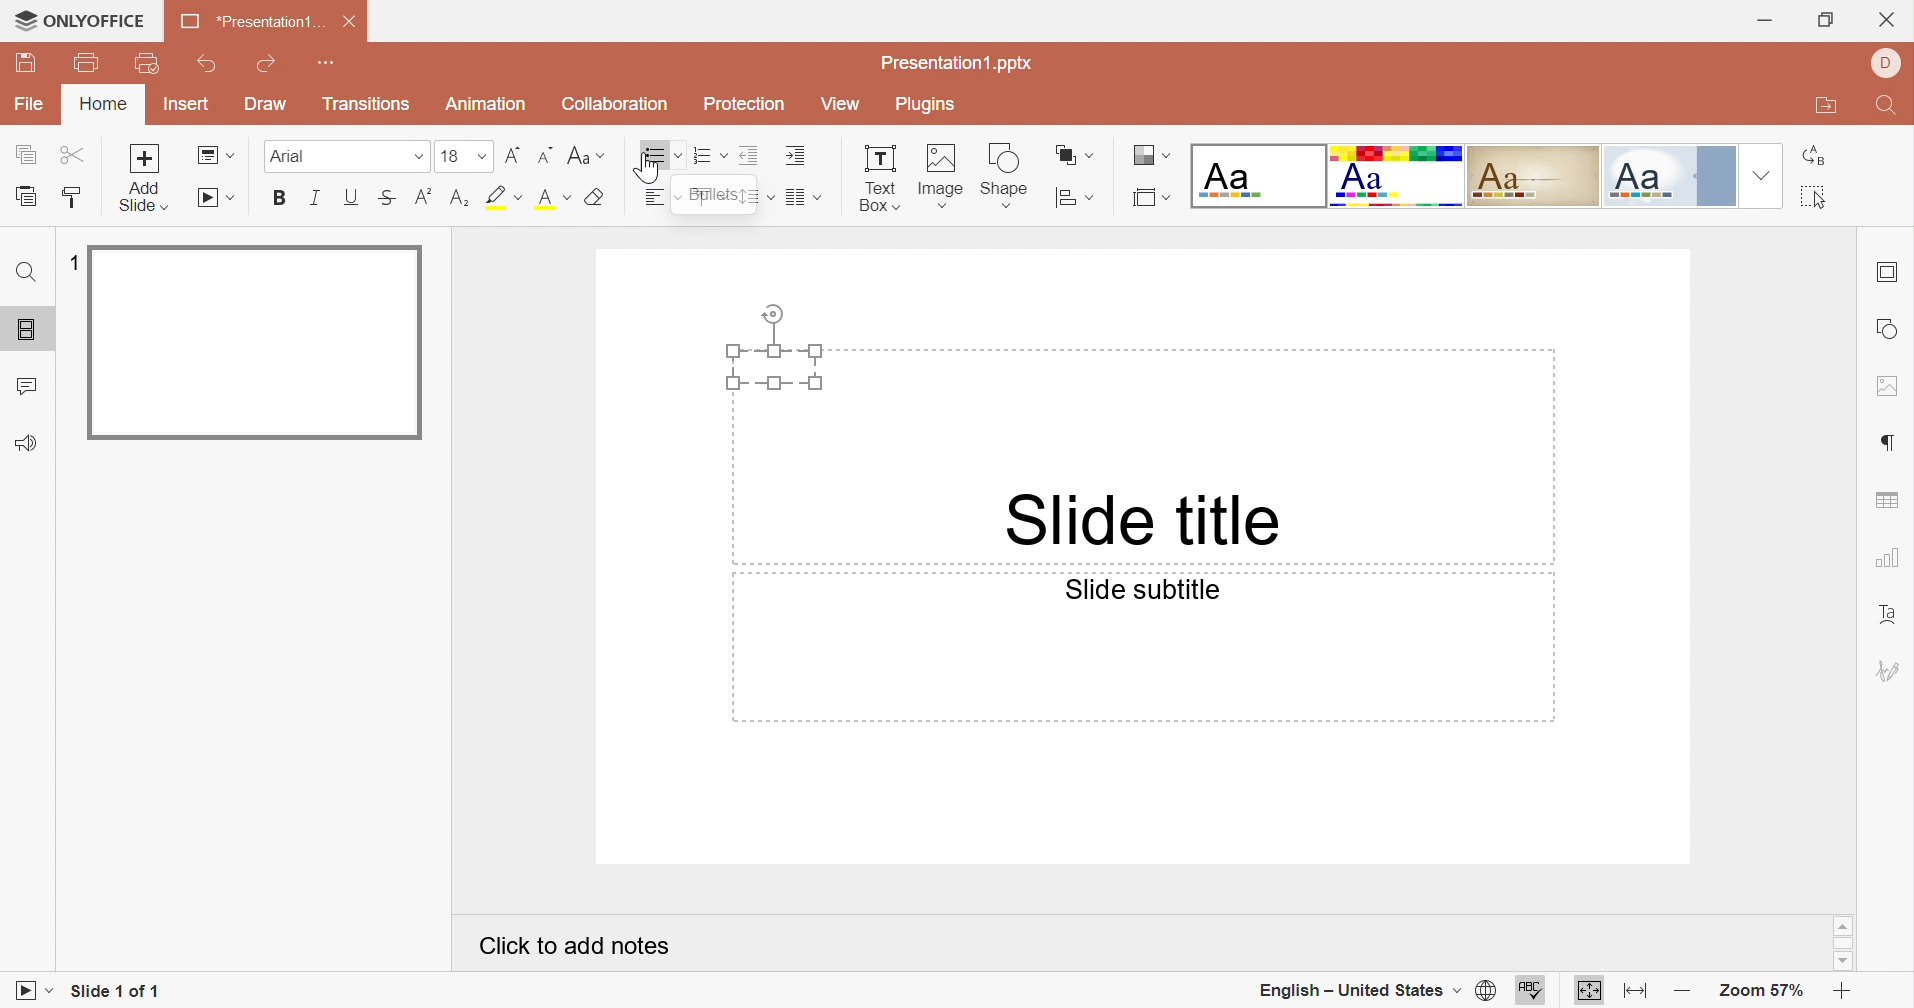 The height and width of the screenshot is (1008, 1914). Describe the element at coordinates (647, 171) in the screenshot. I see `Cursor` at that location.